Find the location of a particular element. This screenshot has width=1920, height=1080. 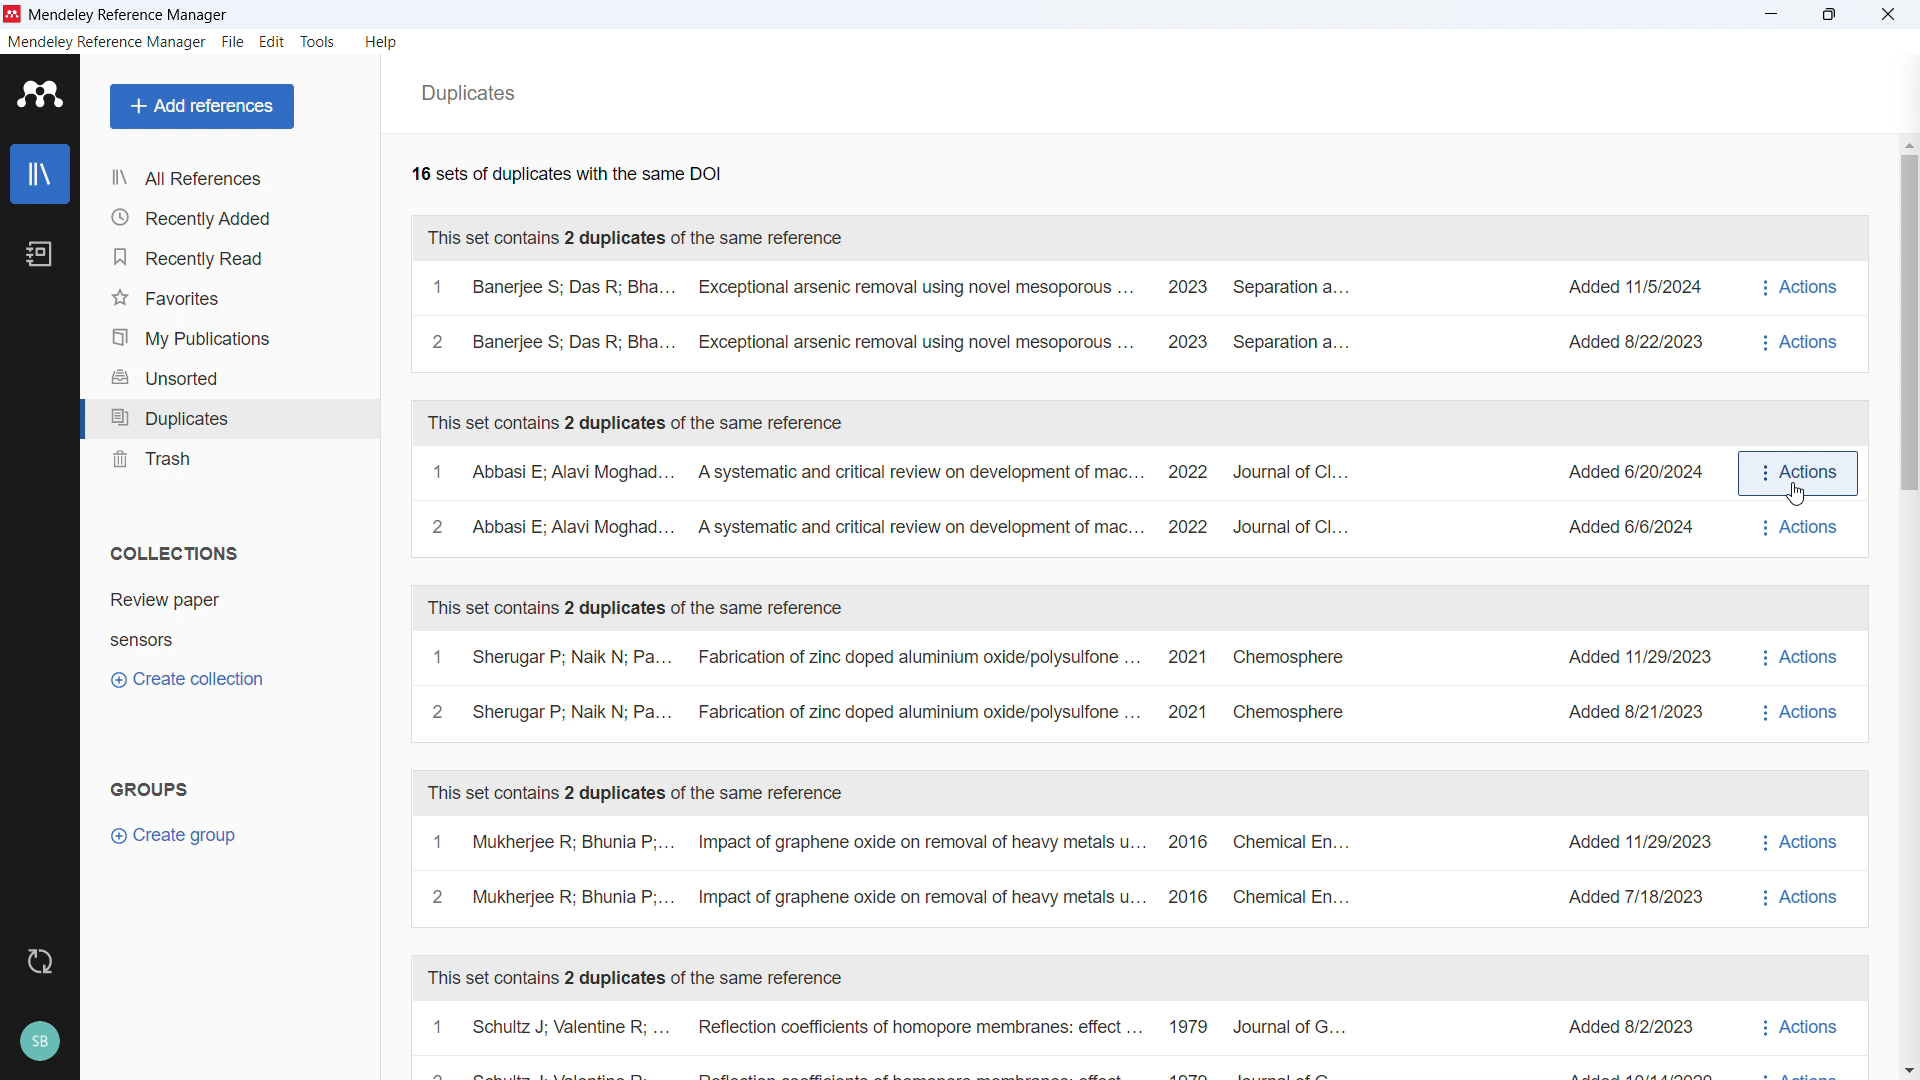

Collection 1  is located at coordinates (167, 600).